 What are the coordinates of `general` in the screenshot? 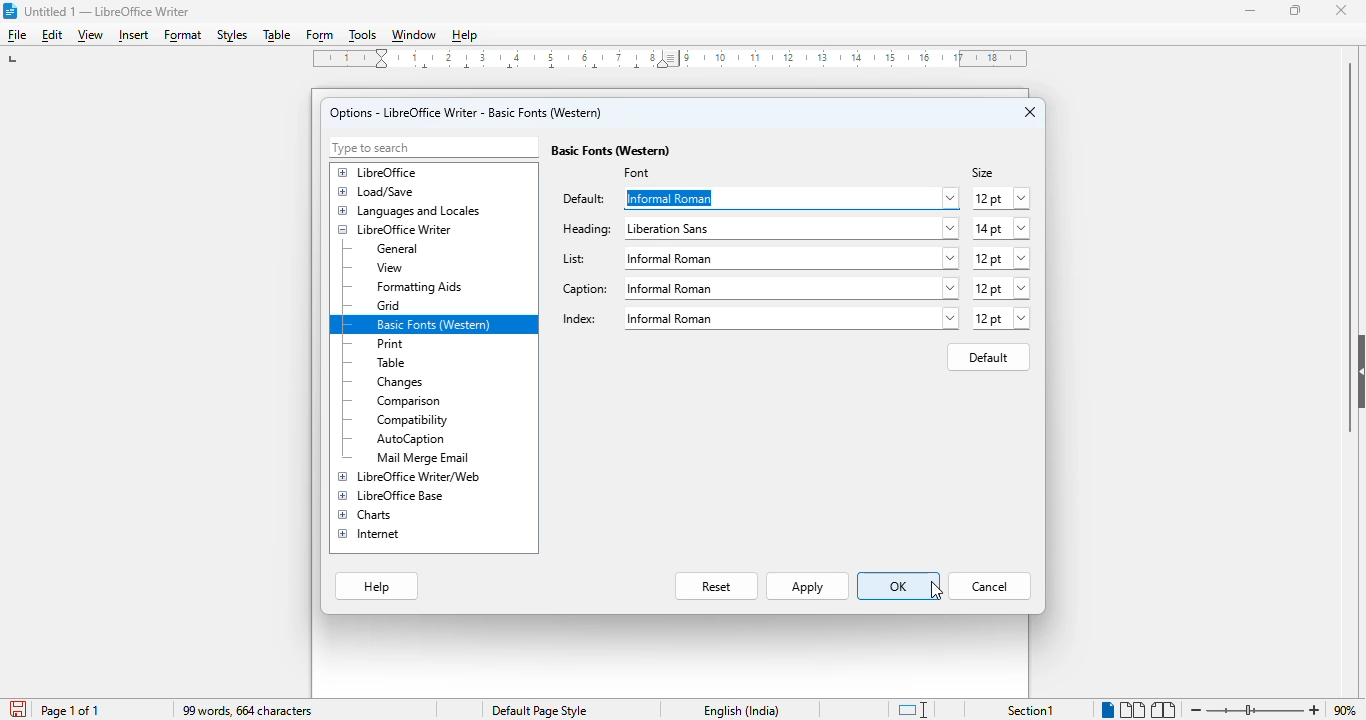 It's located at (399, 249).